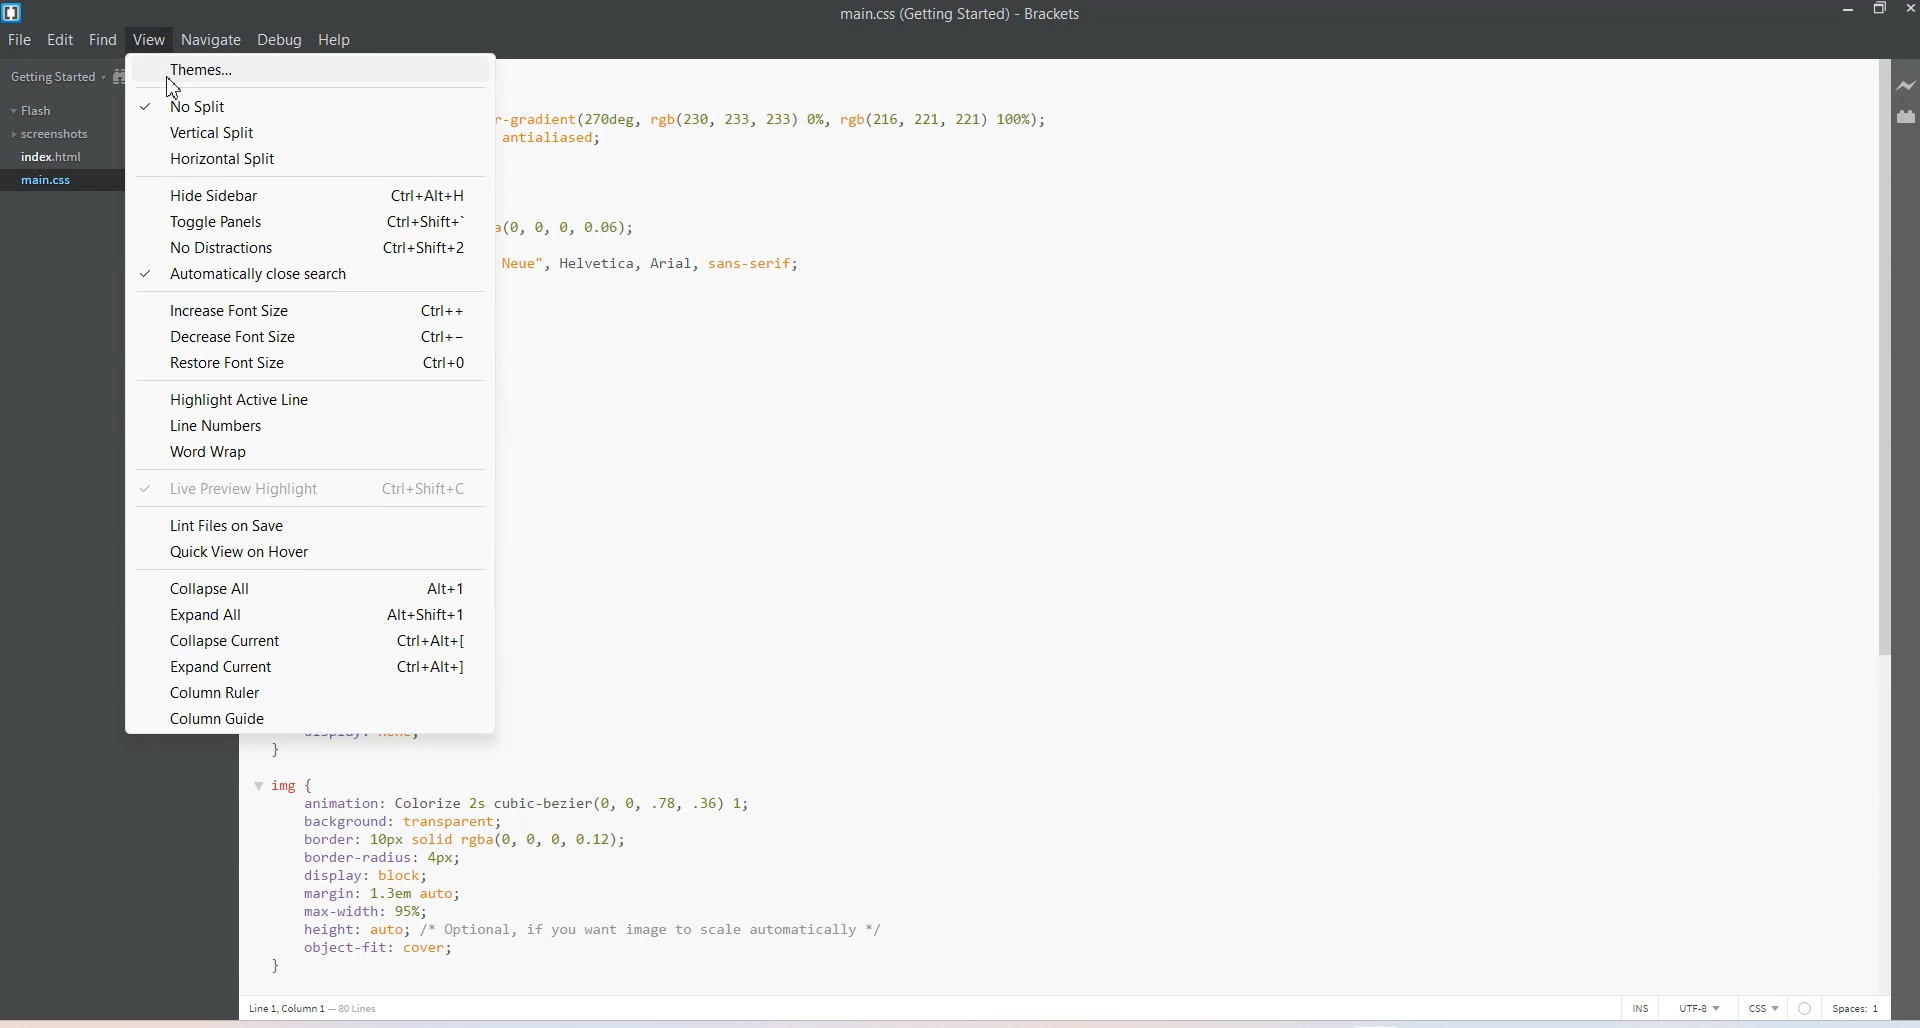  Describe the element at coordinates (58, 78) in the screenshot. I see `Getting Started` at that location.